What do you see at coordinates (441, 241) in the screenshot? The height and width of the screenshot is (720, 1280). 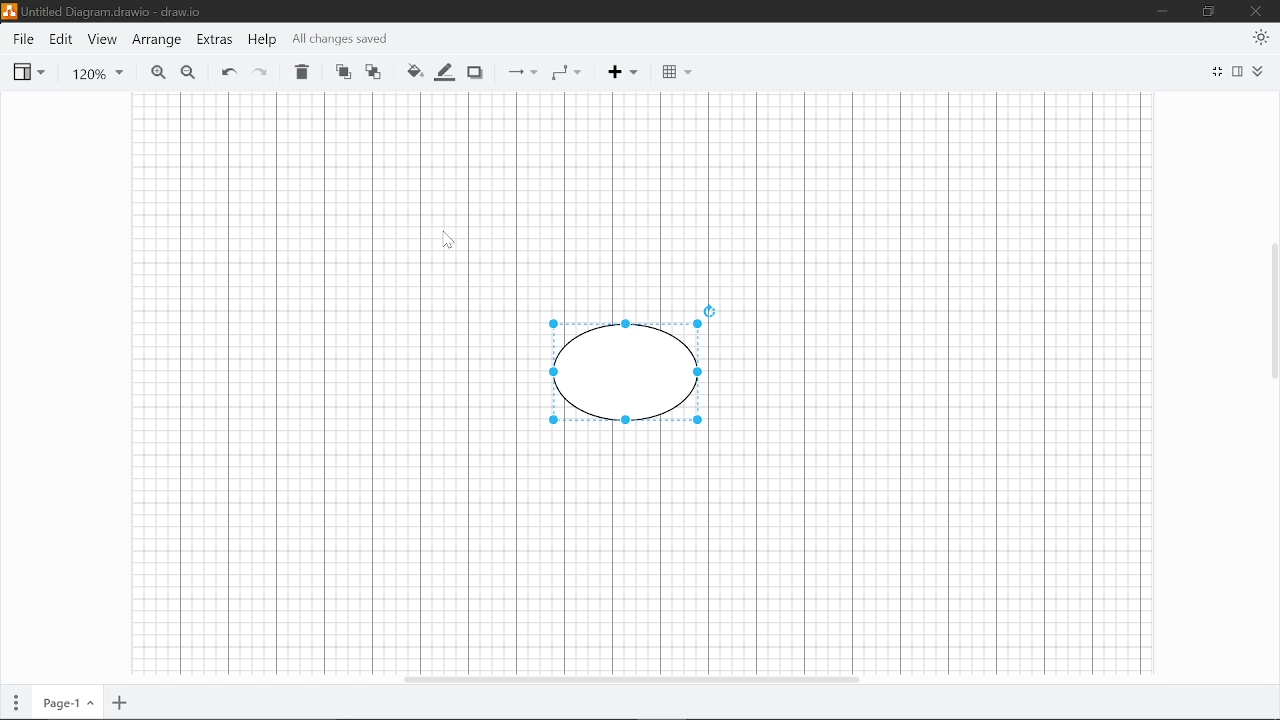 I see `cursor` at bounding box center [441, 241].